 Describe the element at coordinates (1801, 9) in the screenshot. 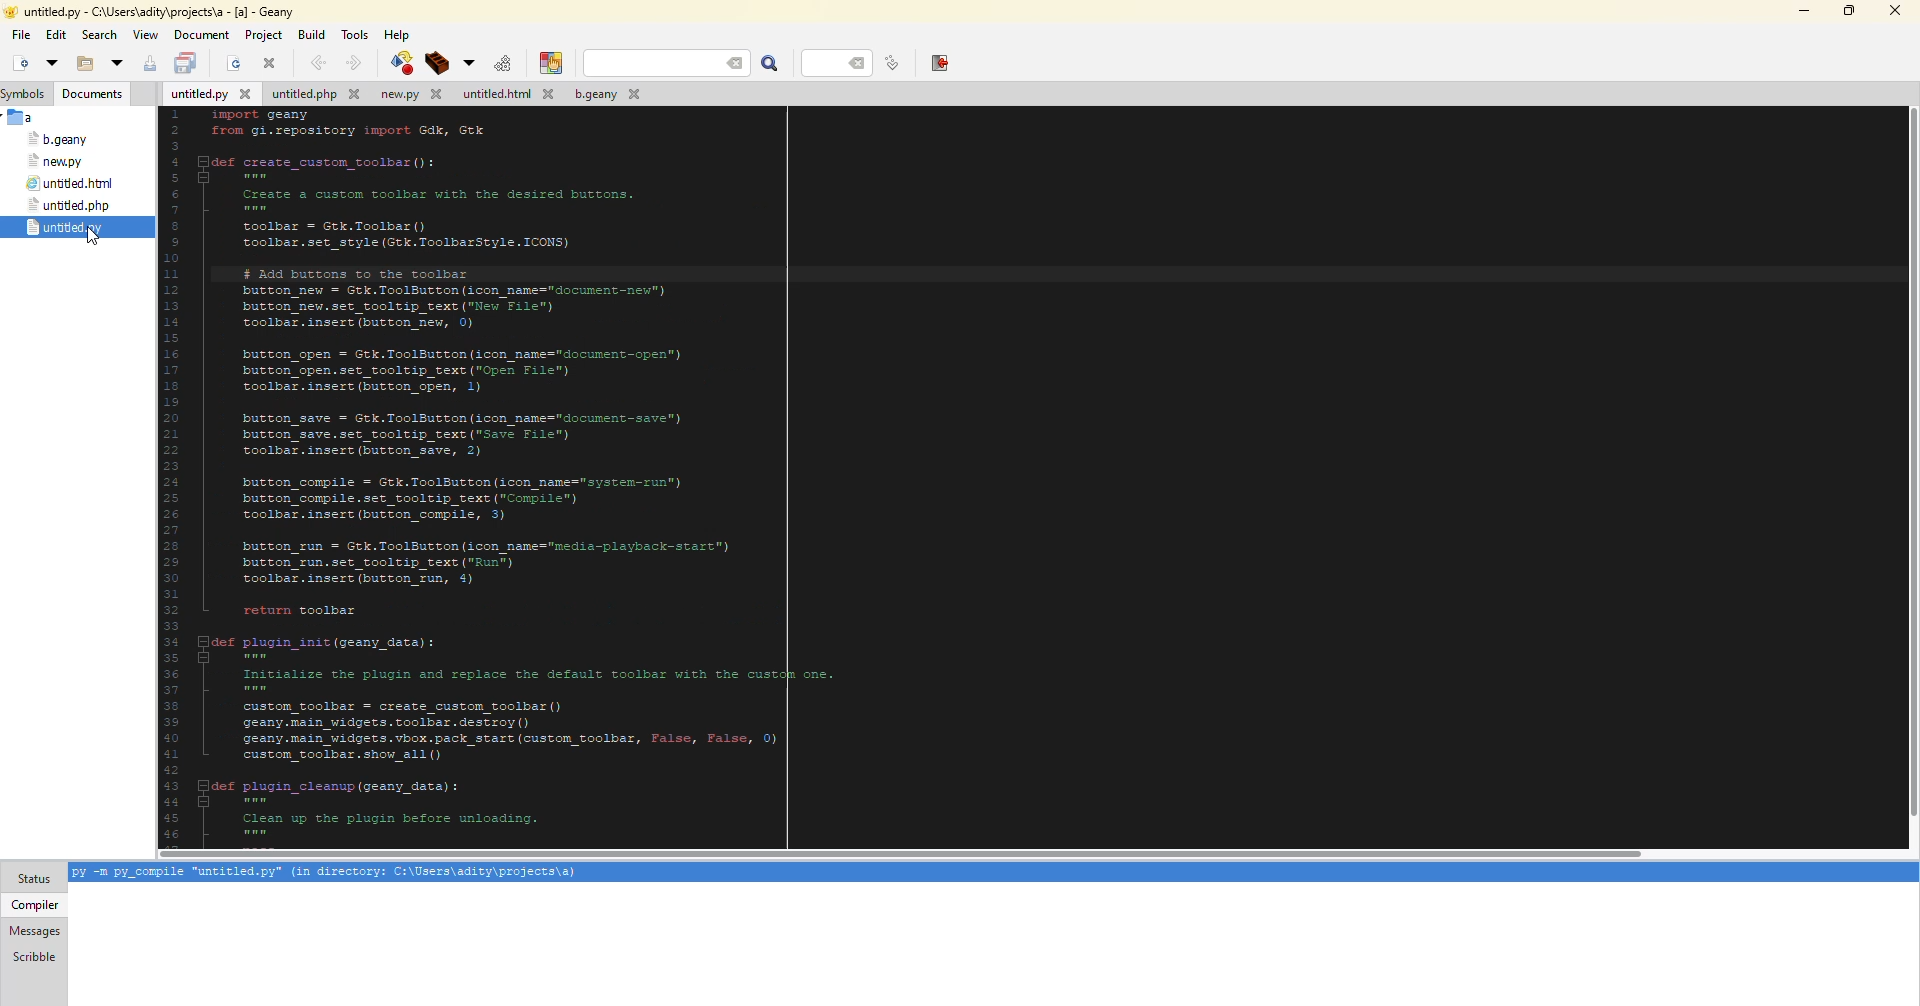

I see `minimize` at that location.